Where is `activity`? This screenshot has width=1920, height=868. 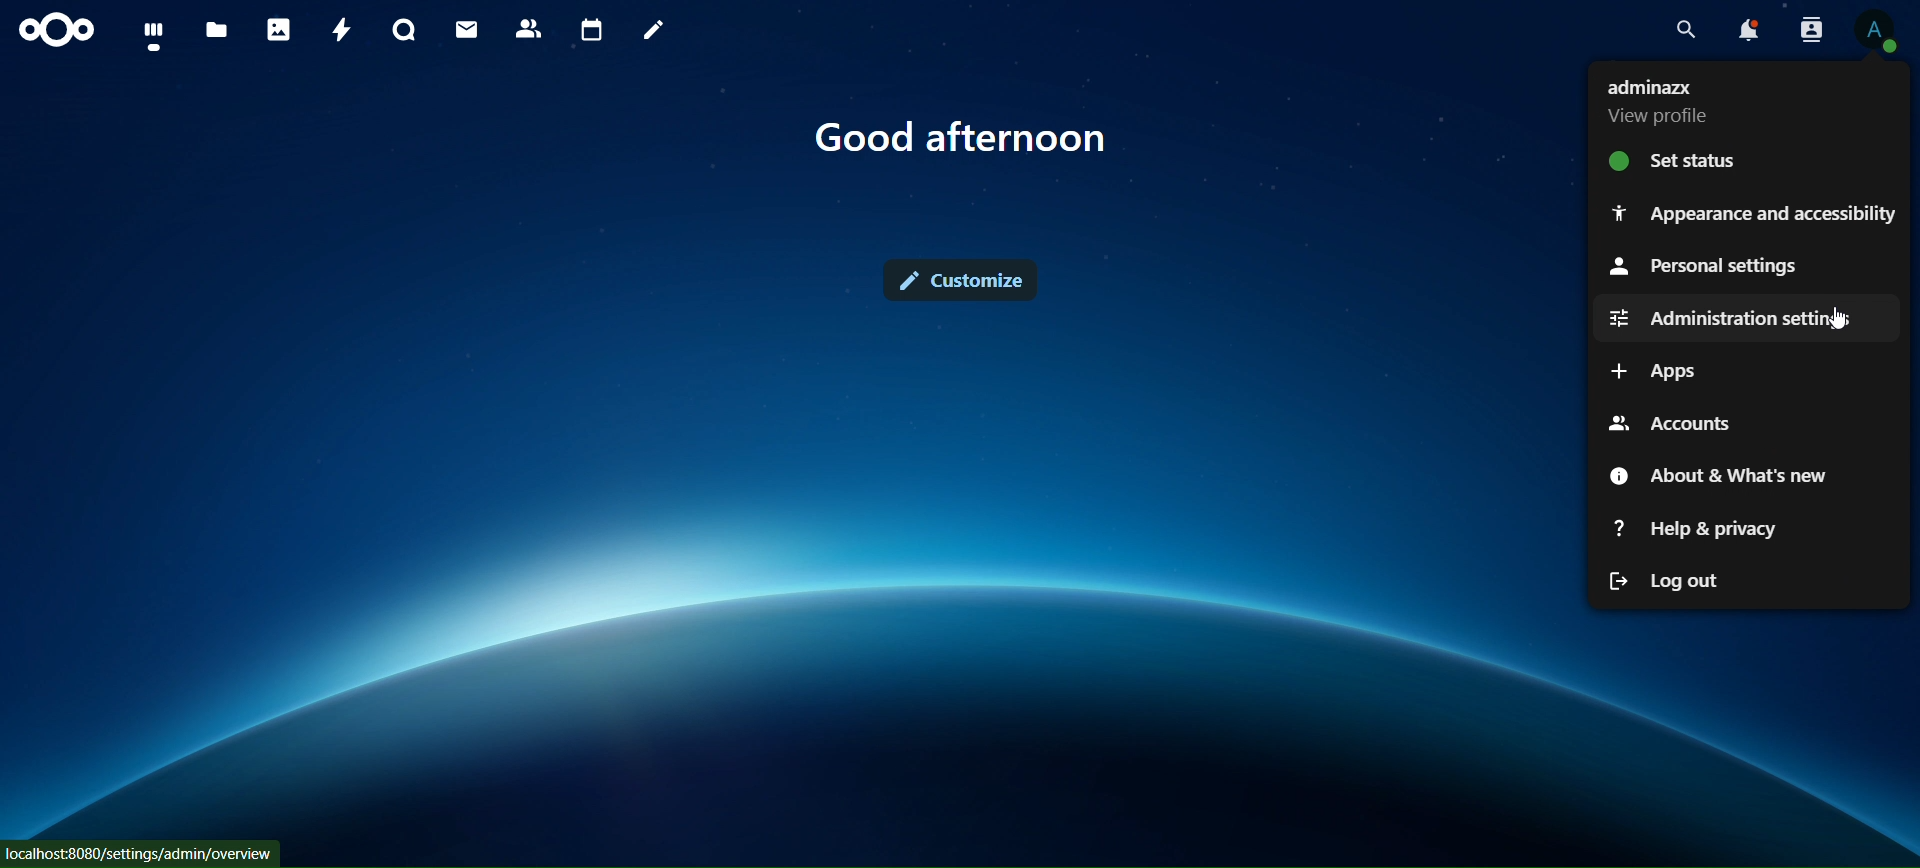 activity is located at coordinates (337, 29).